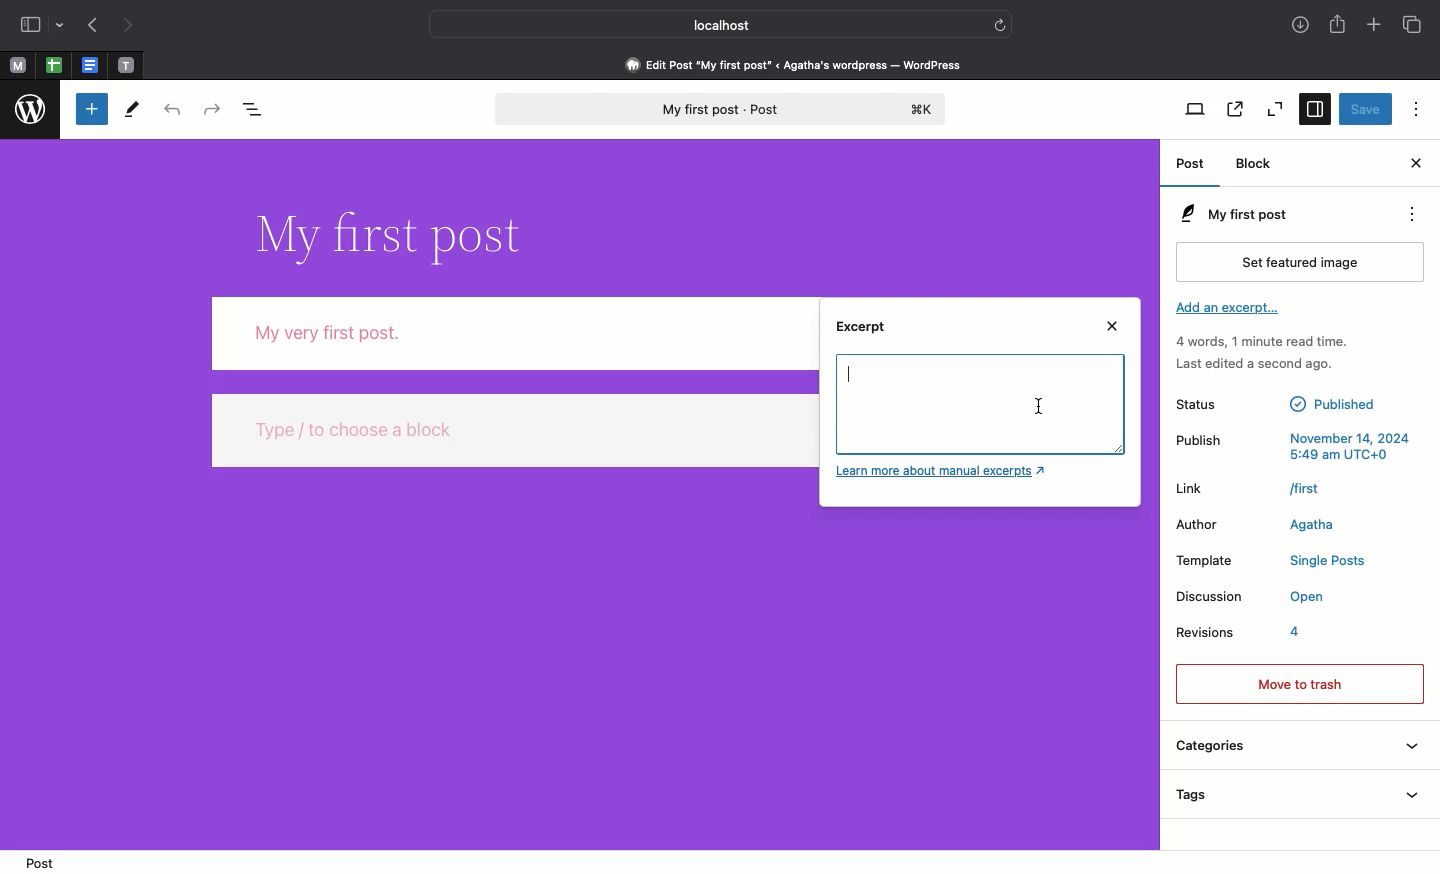  Describe the element at coordinates (1293, 444) in the screenshot. I see `Publish` at that location.